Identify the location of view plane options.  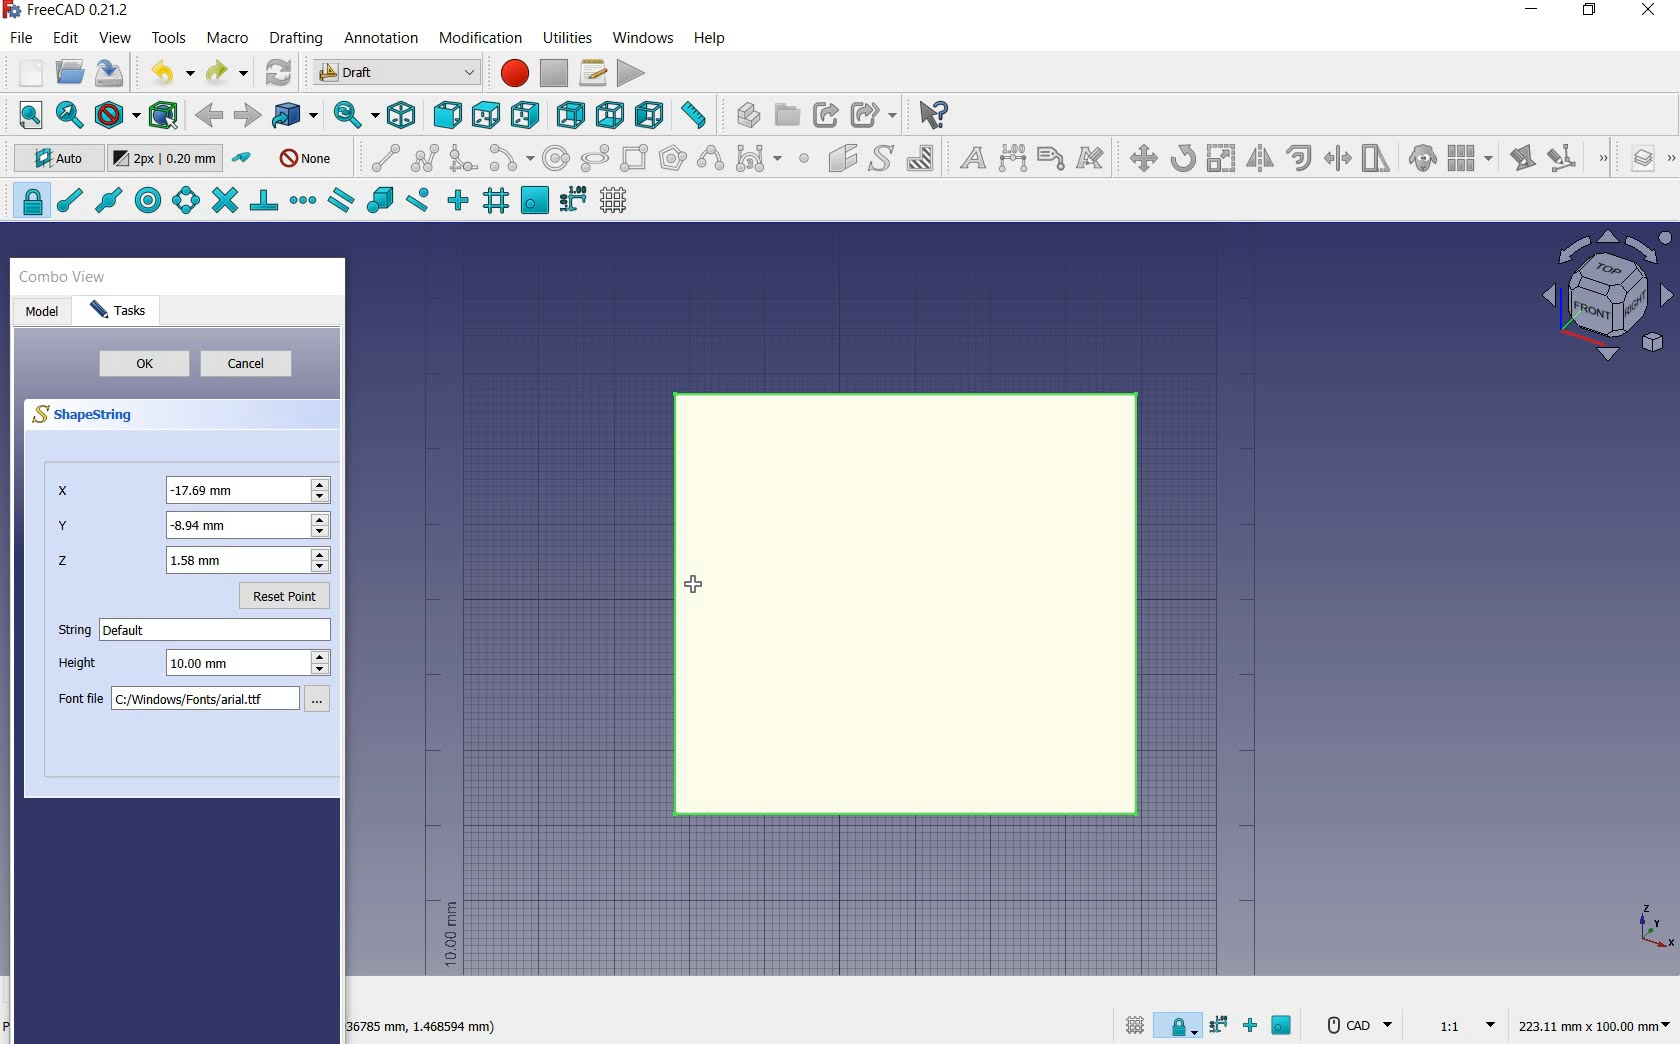
(1608, 298).